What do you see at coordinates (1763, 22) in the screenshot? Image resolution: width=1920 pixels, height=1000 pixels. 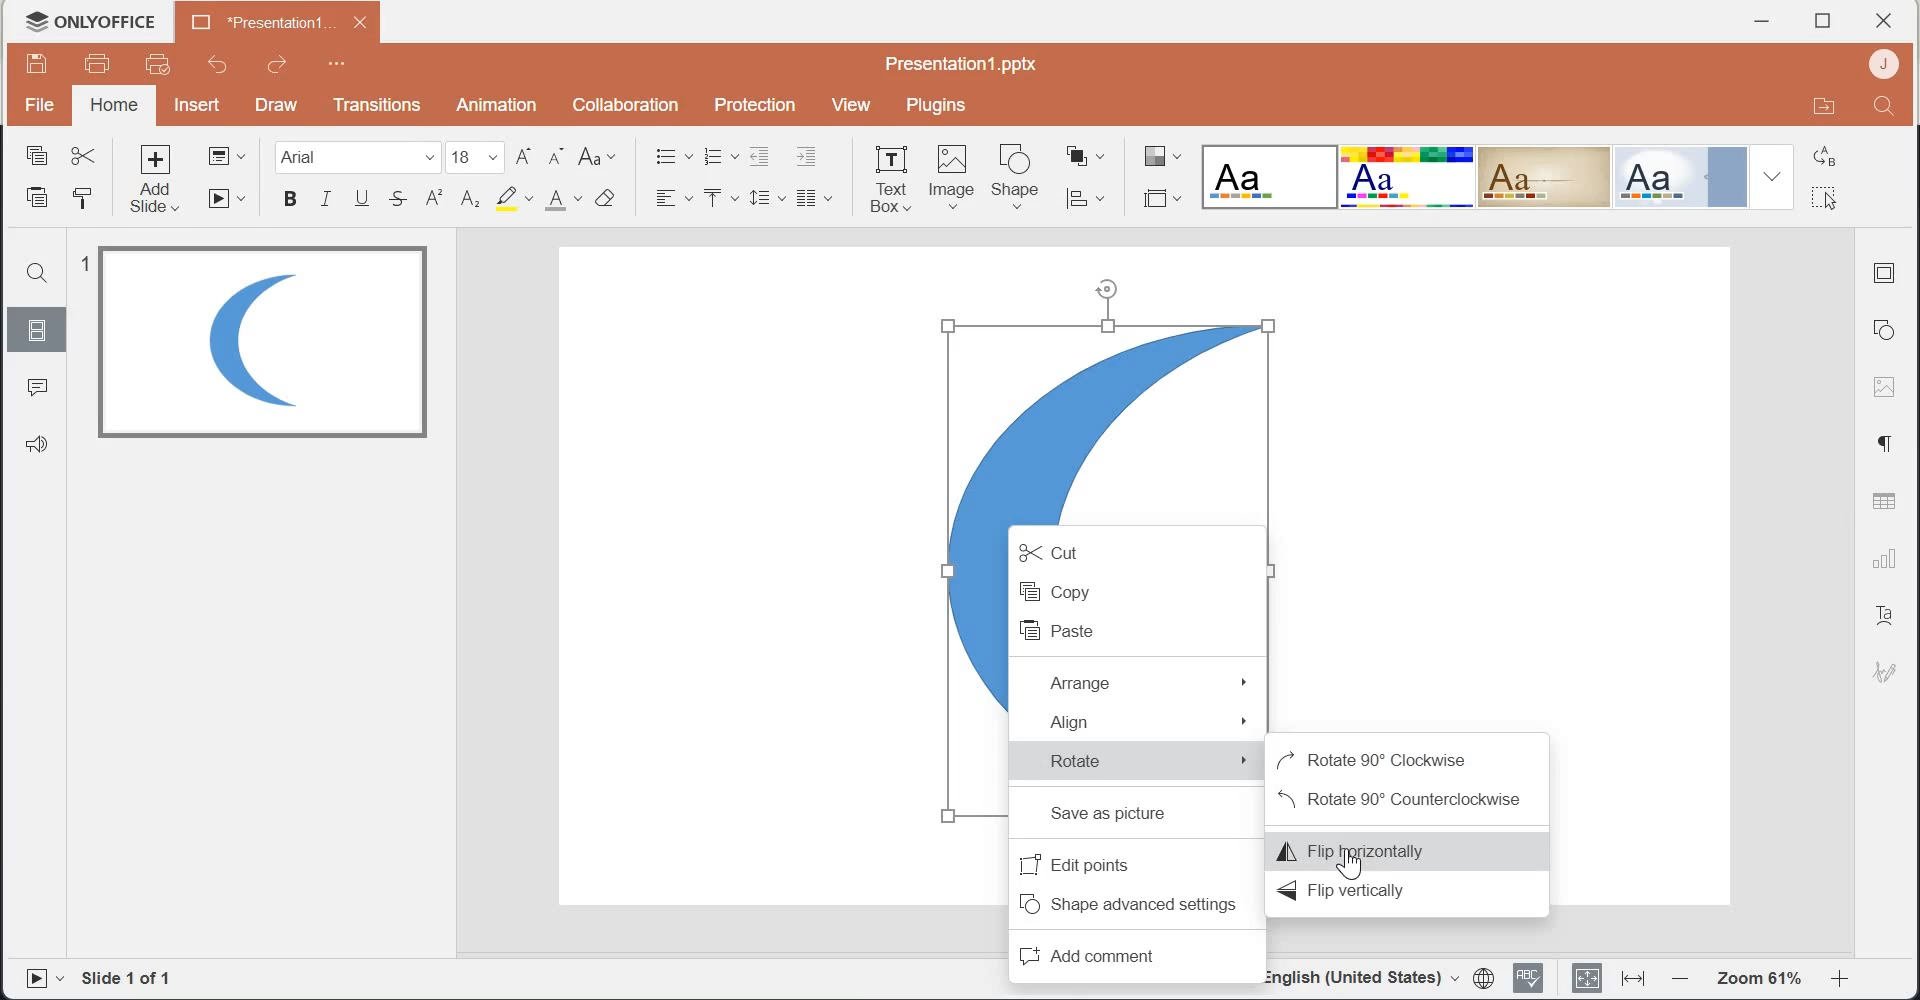 I see `Minimize` at bounding box center [1763, 22].